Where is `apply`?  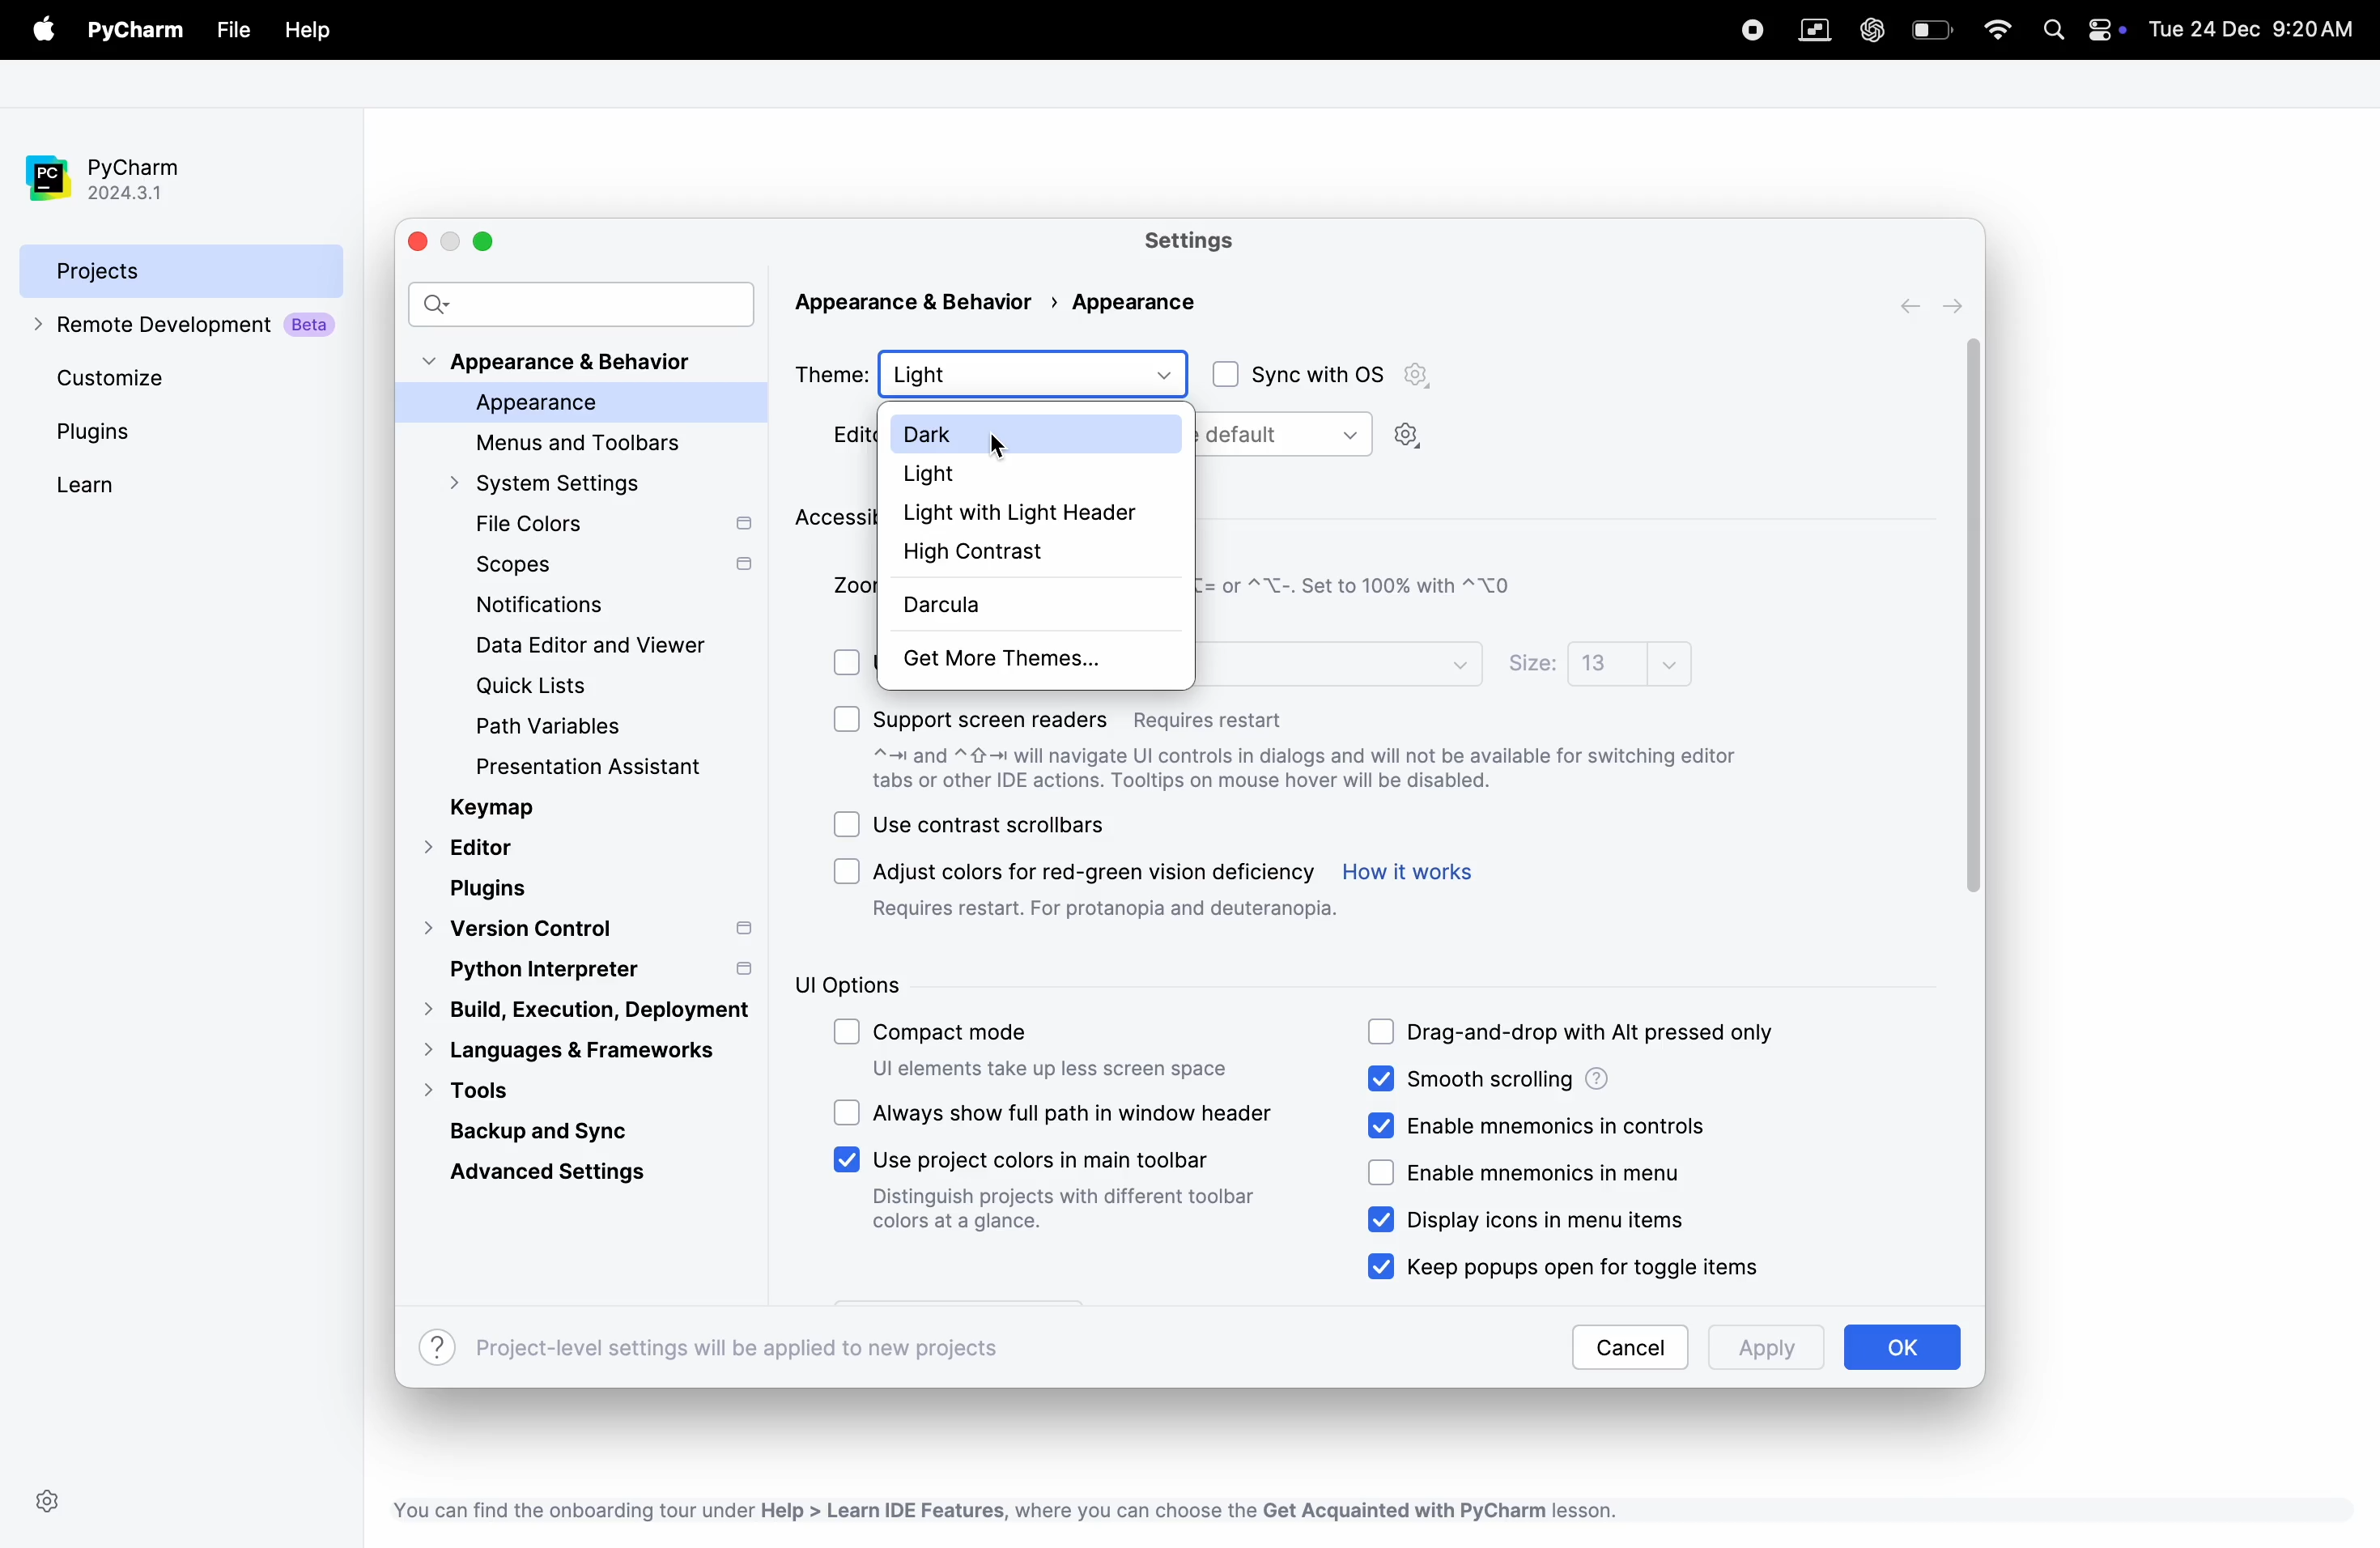
apply is located at coordinates (1759, 1351).